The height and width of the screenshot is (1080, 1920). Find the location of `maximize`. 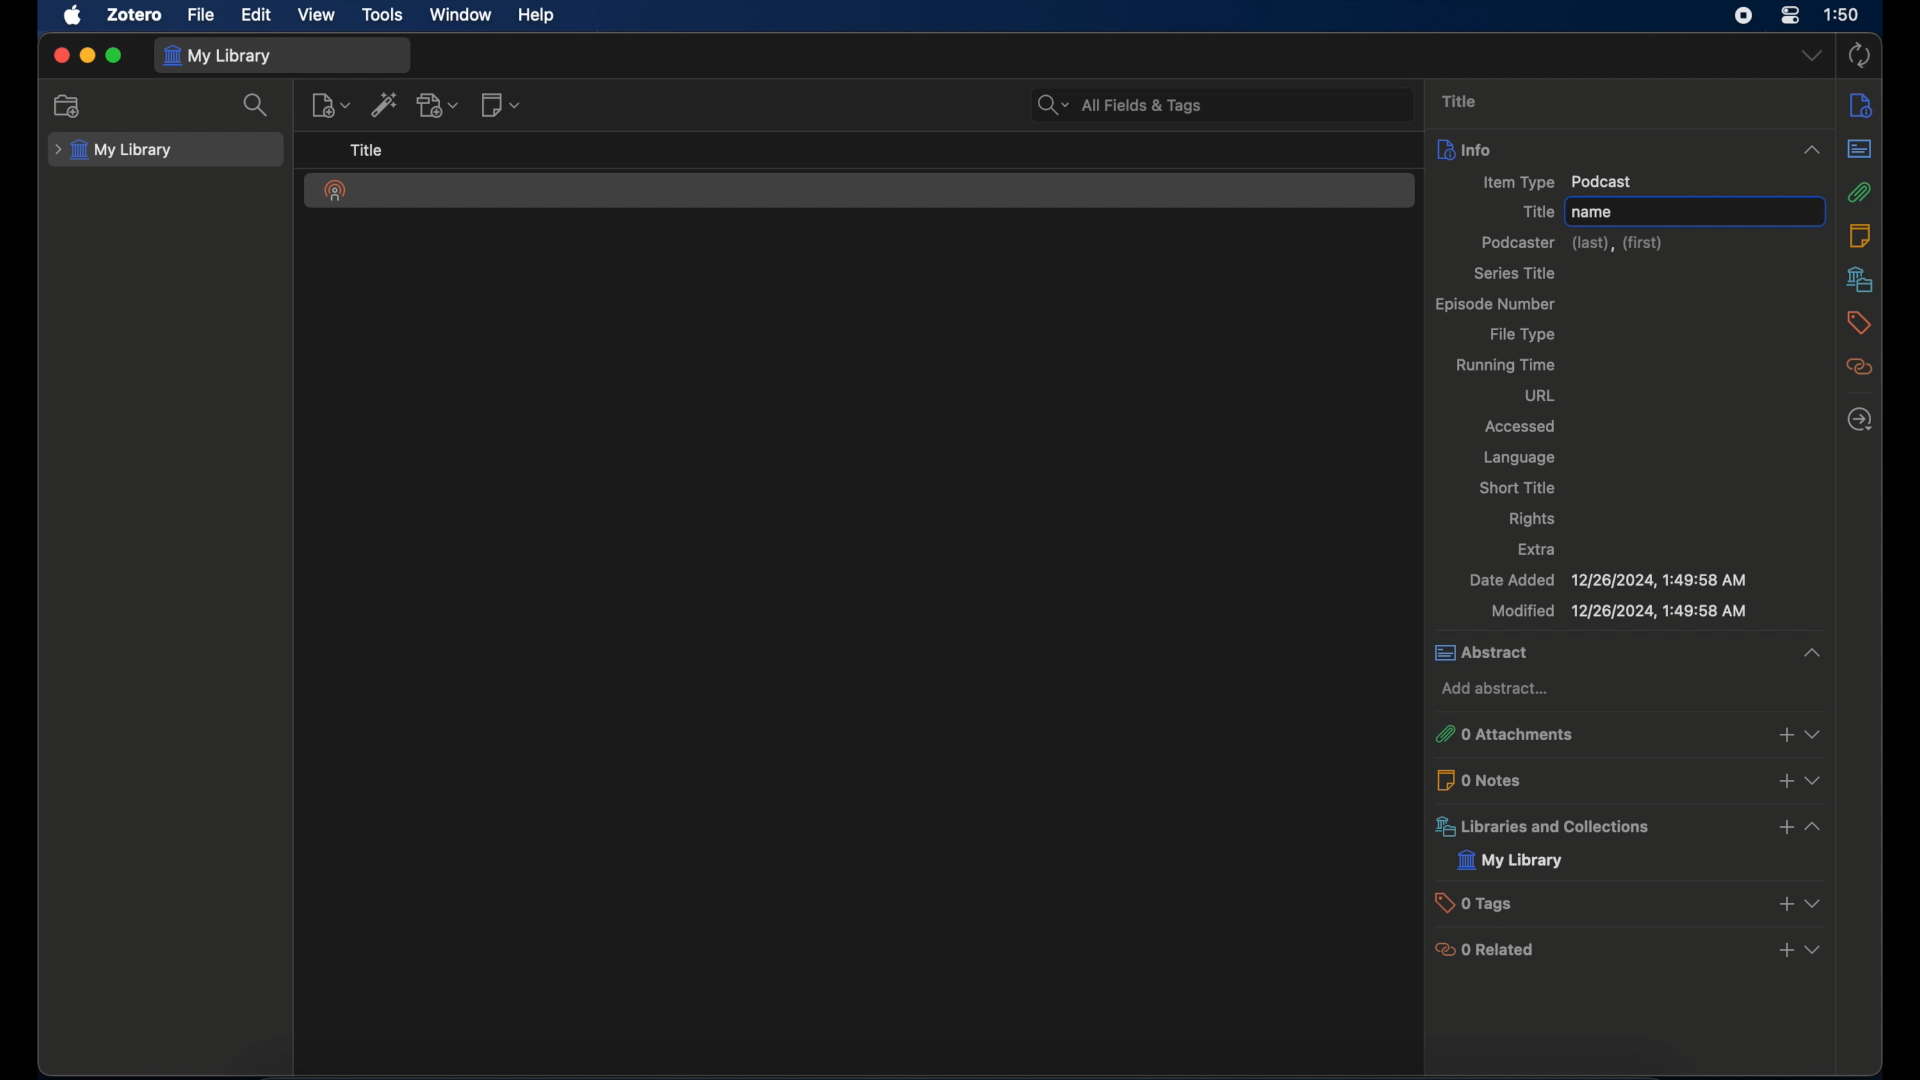

maximize is located at coordinates (114, 55).